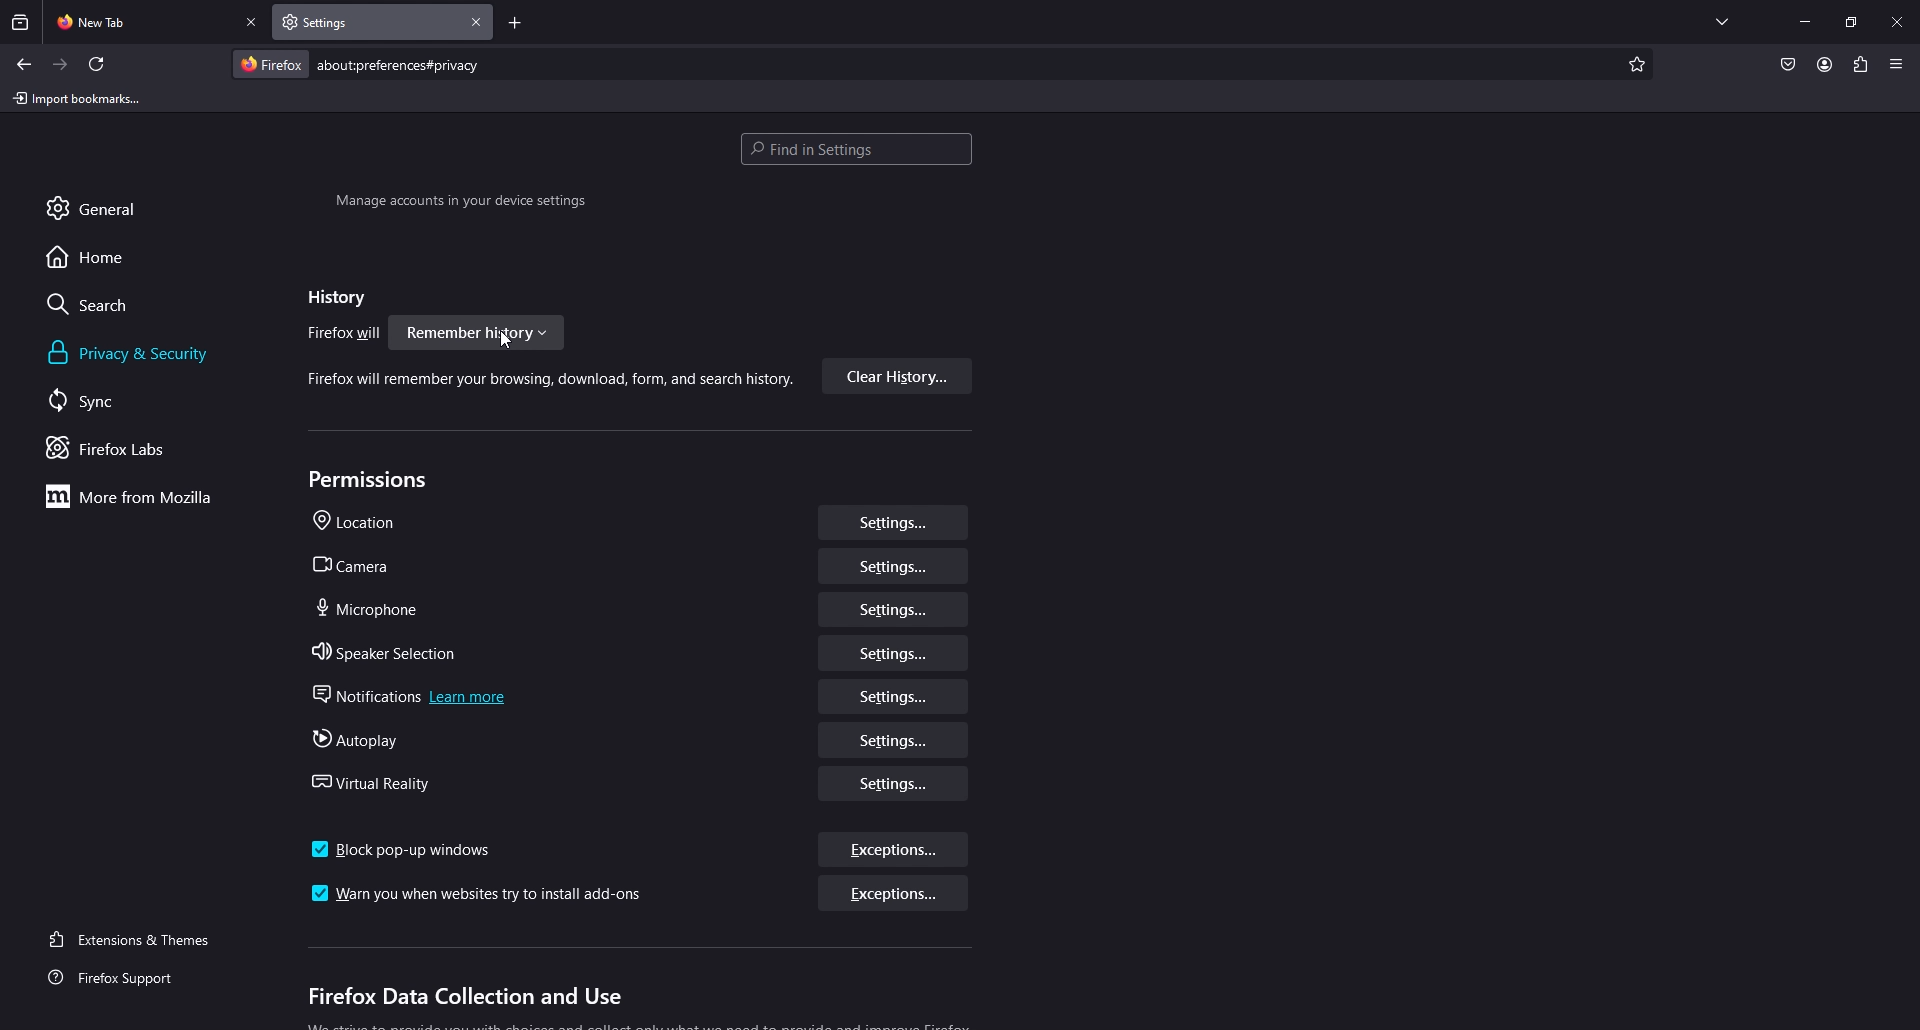 The width and height of the screenshot is (1920, 1030). What do you see at coordinates (892, 609) in the screenshot?
I see `settings` at bounding box center [892, 609].